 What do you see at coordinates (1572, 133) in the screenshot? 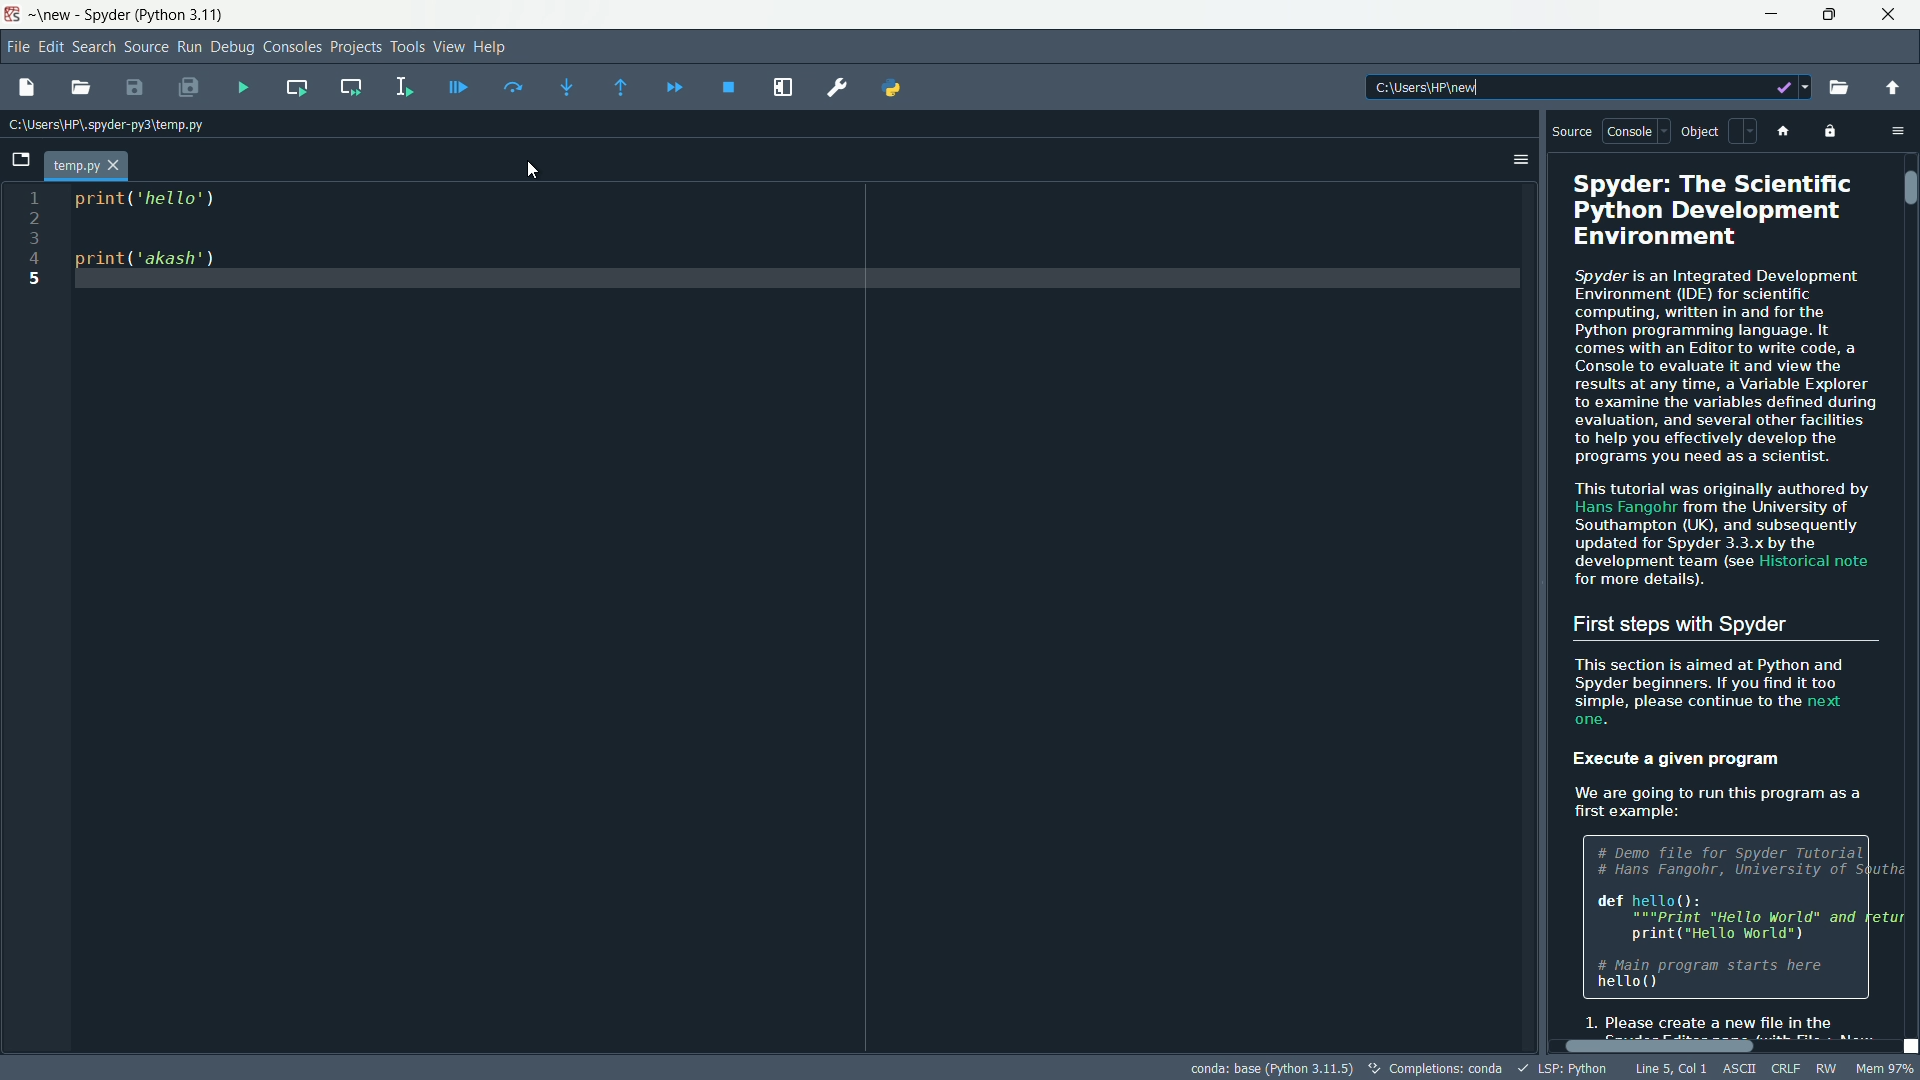
I see `source ` at bounding box center [1572, 133].